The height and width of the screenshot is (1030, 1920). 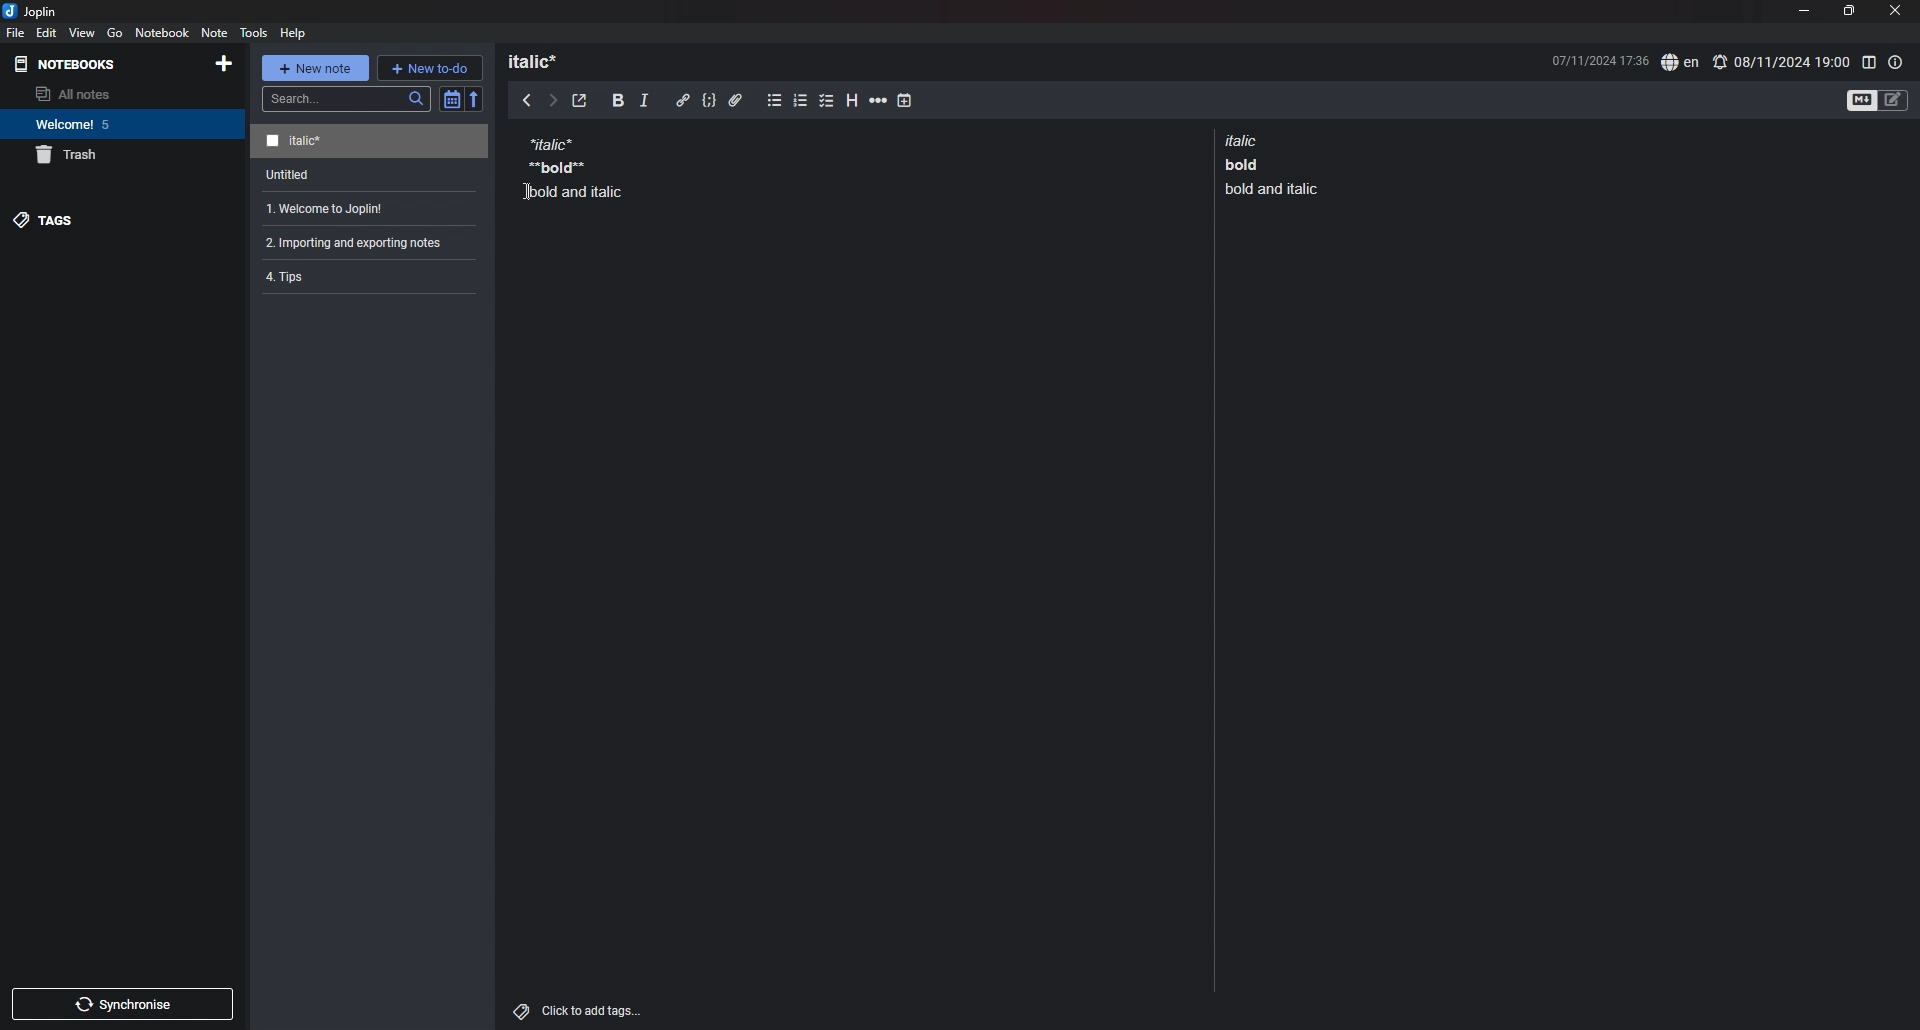 What do you see at coordinates (347, 99) in the screenshot?
I see `search bar` at bounding box center [347, 99].